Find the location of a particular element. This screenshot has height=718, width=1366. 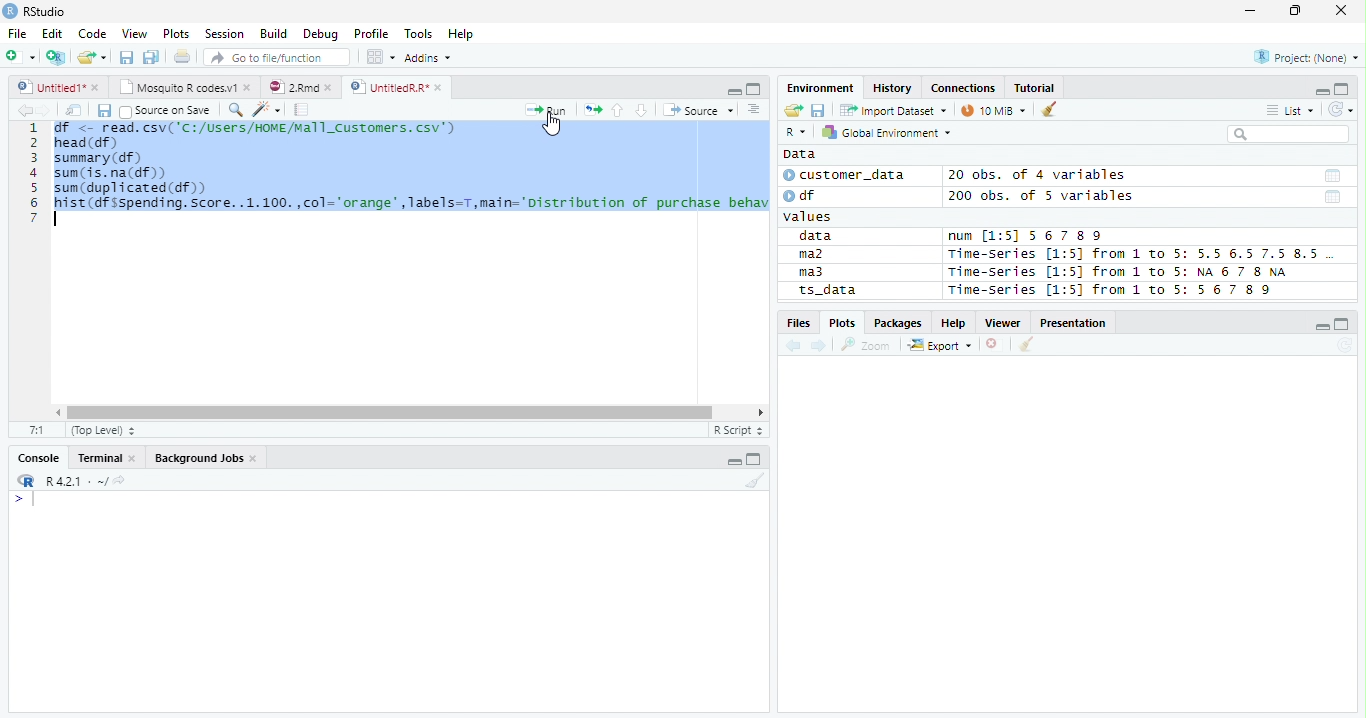

Minimize is located at coordinates (735, 459).